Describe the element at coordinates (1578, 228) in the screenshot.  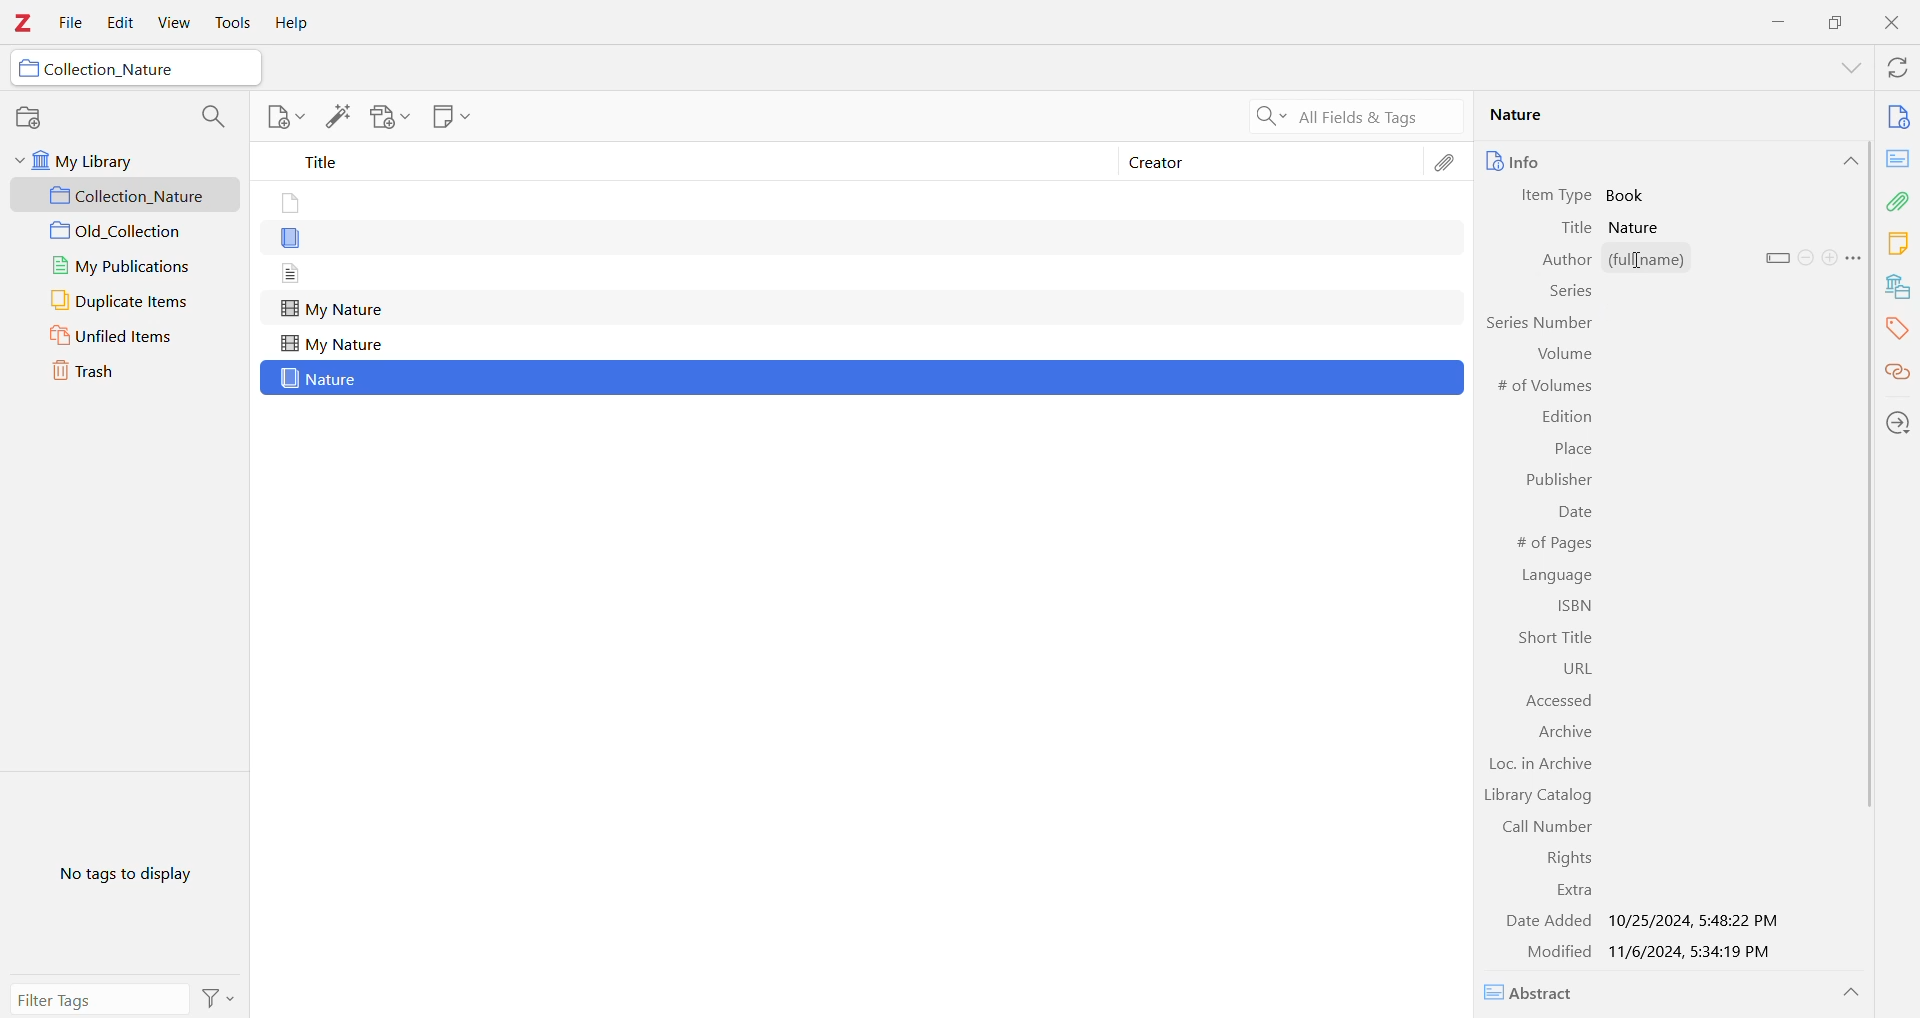
I see `Title` at that location.